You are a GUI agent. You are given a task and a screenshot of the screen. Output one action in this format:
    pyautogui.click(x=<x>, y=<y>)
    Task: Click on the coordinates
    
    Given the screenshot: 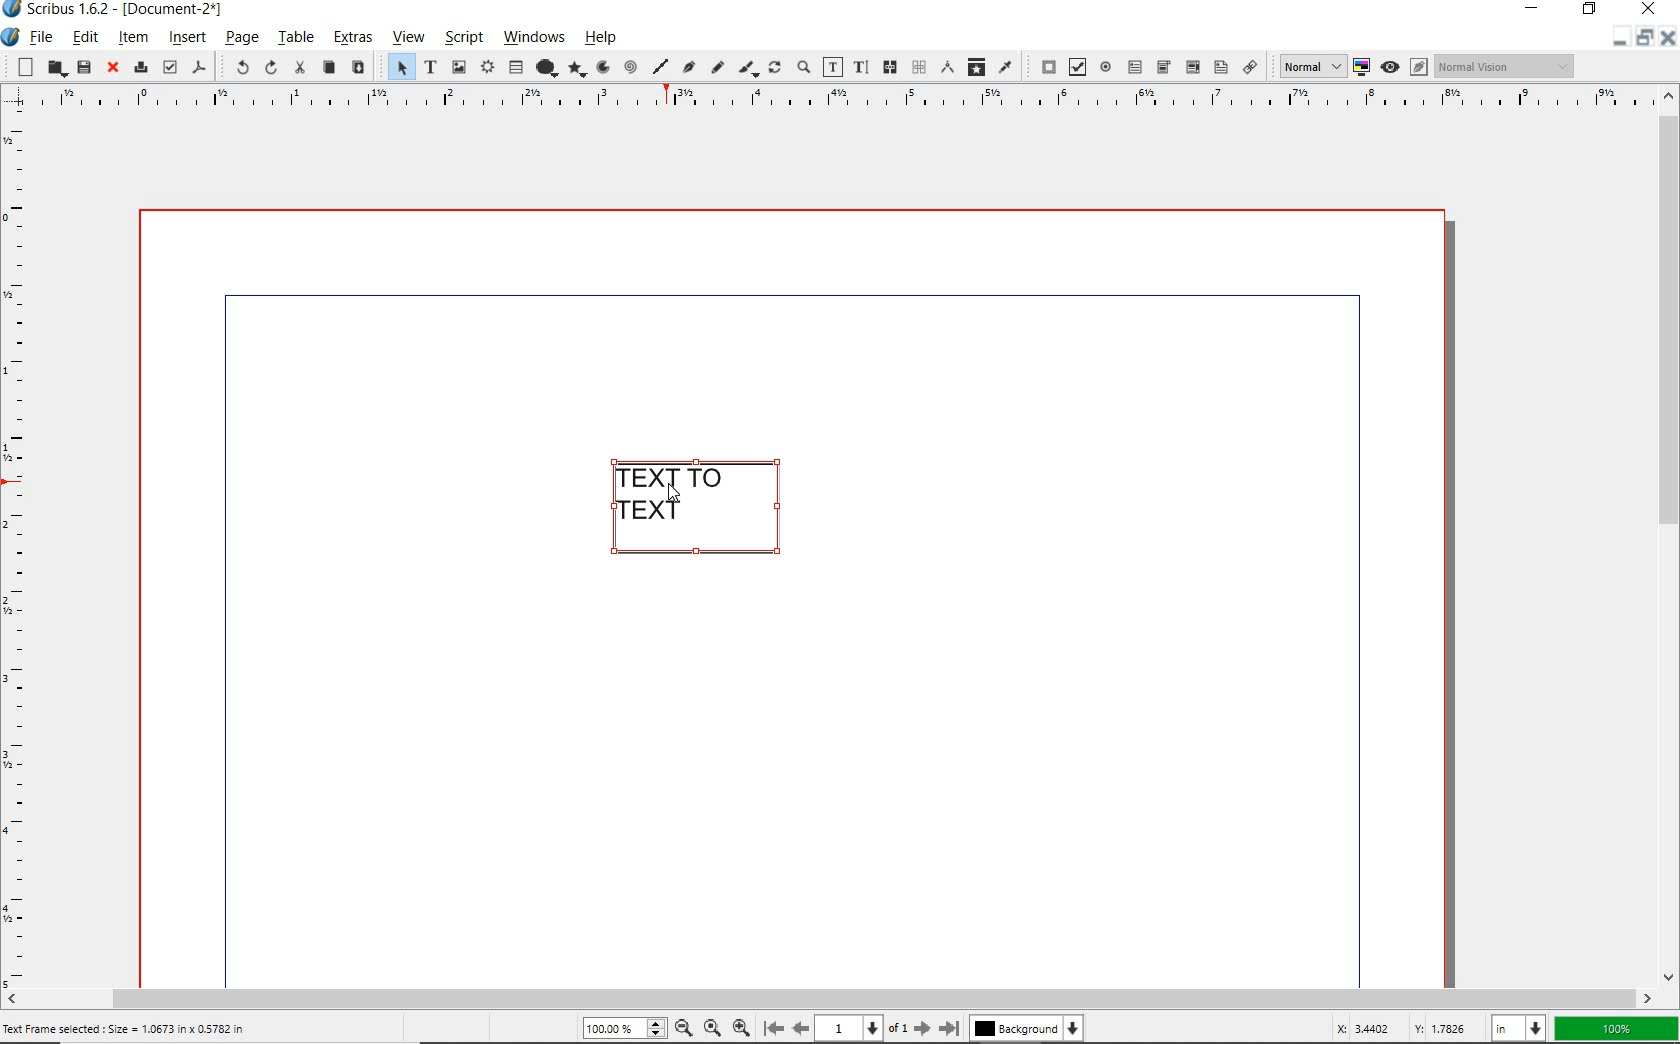 What is the action you would take?
    pyautogui.click(x=1400, y=1026)
    